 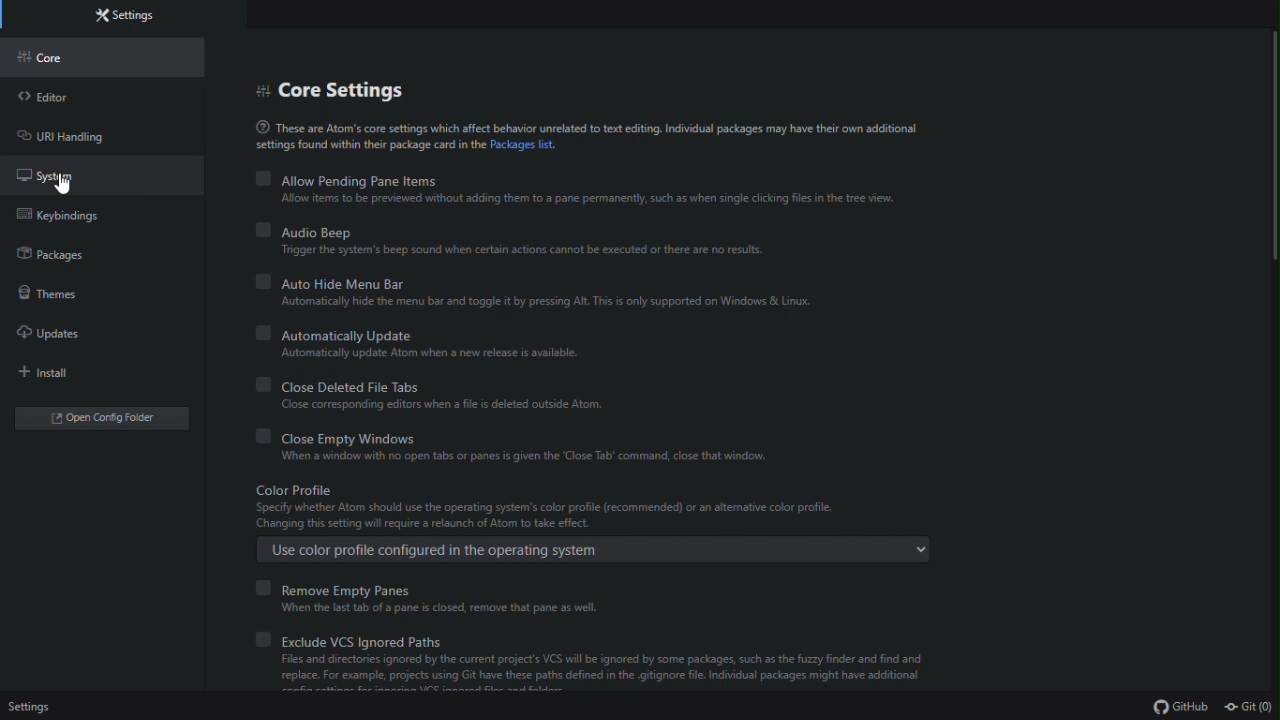 What do you see at coordinates (85, 369) in the screenshot?
I see `install` at bounding box center [85, 369].